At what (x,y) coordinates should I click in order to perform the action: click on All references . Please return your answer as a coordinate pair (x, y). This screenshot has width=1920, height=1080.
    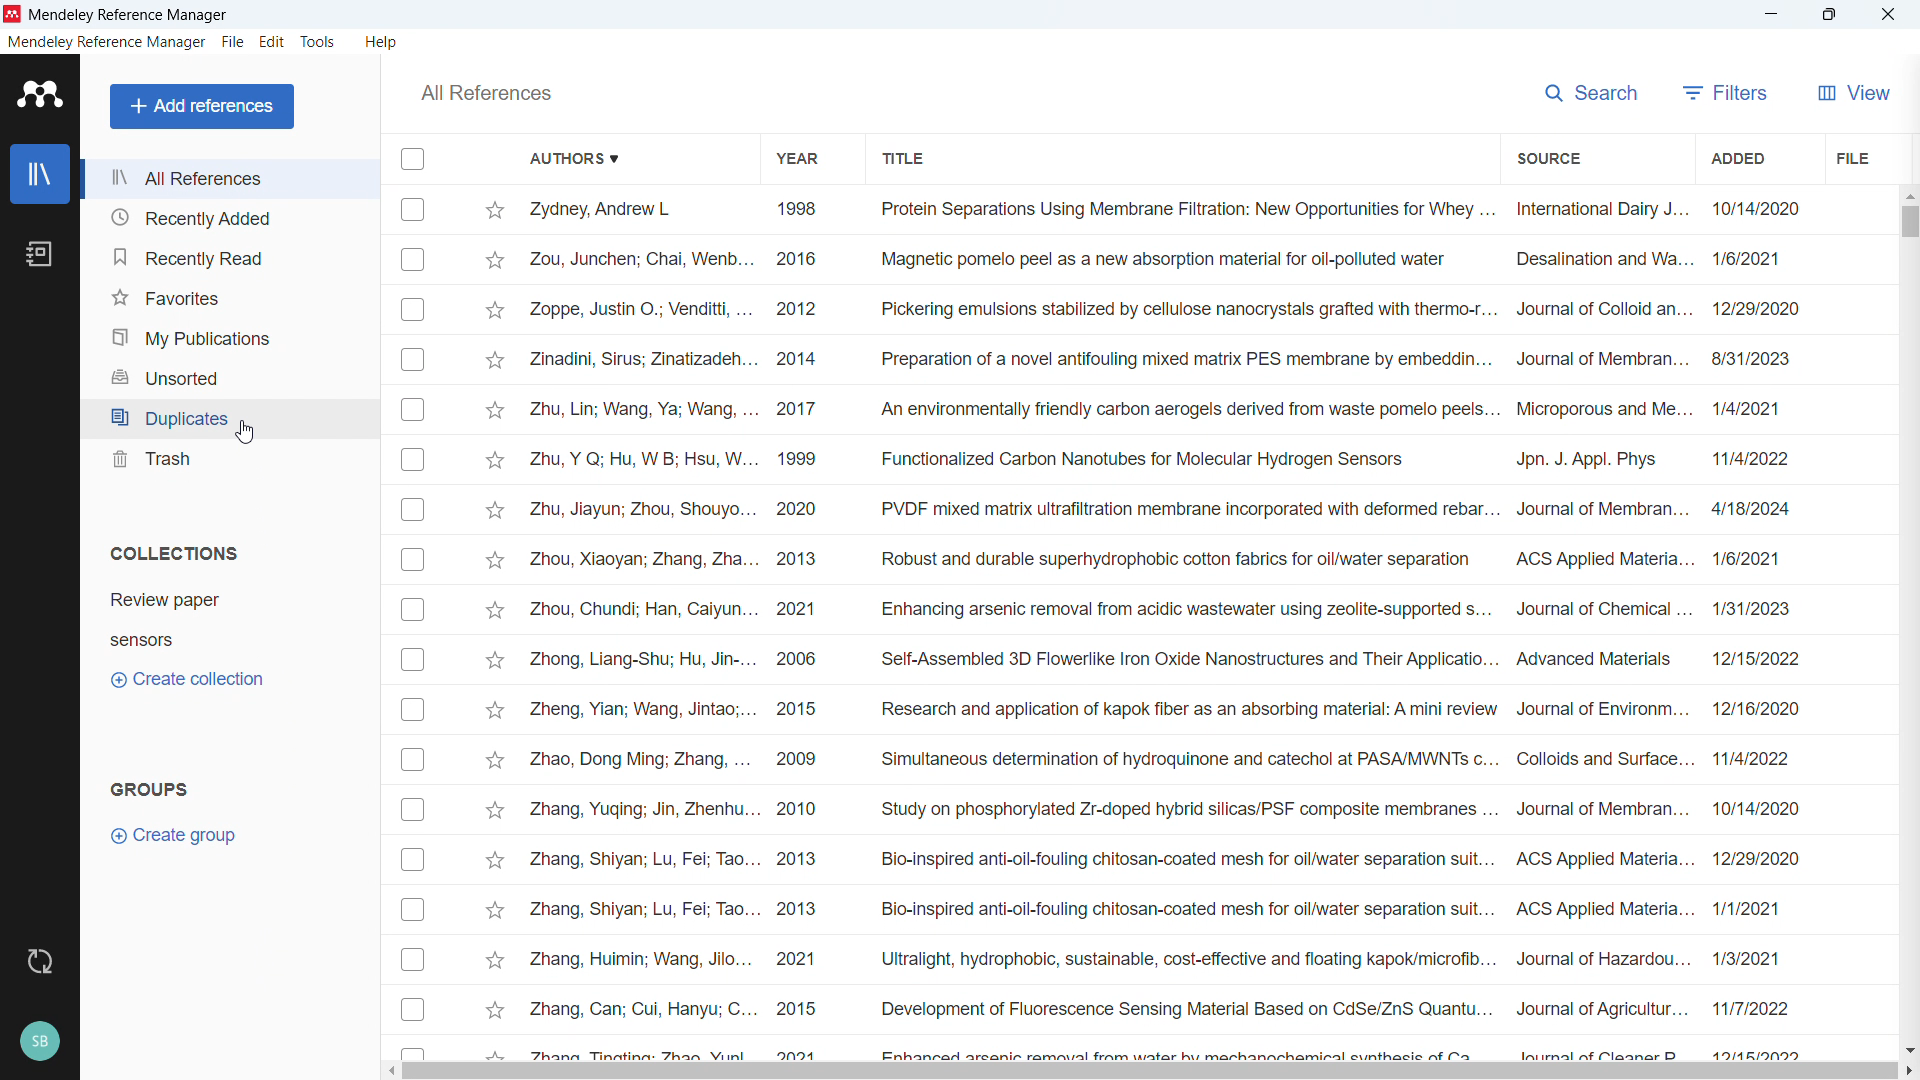
    Looking at the image, I should click on (486, 93).